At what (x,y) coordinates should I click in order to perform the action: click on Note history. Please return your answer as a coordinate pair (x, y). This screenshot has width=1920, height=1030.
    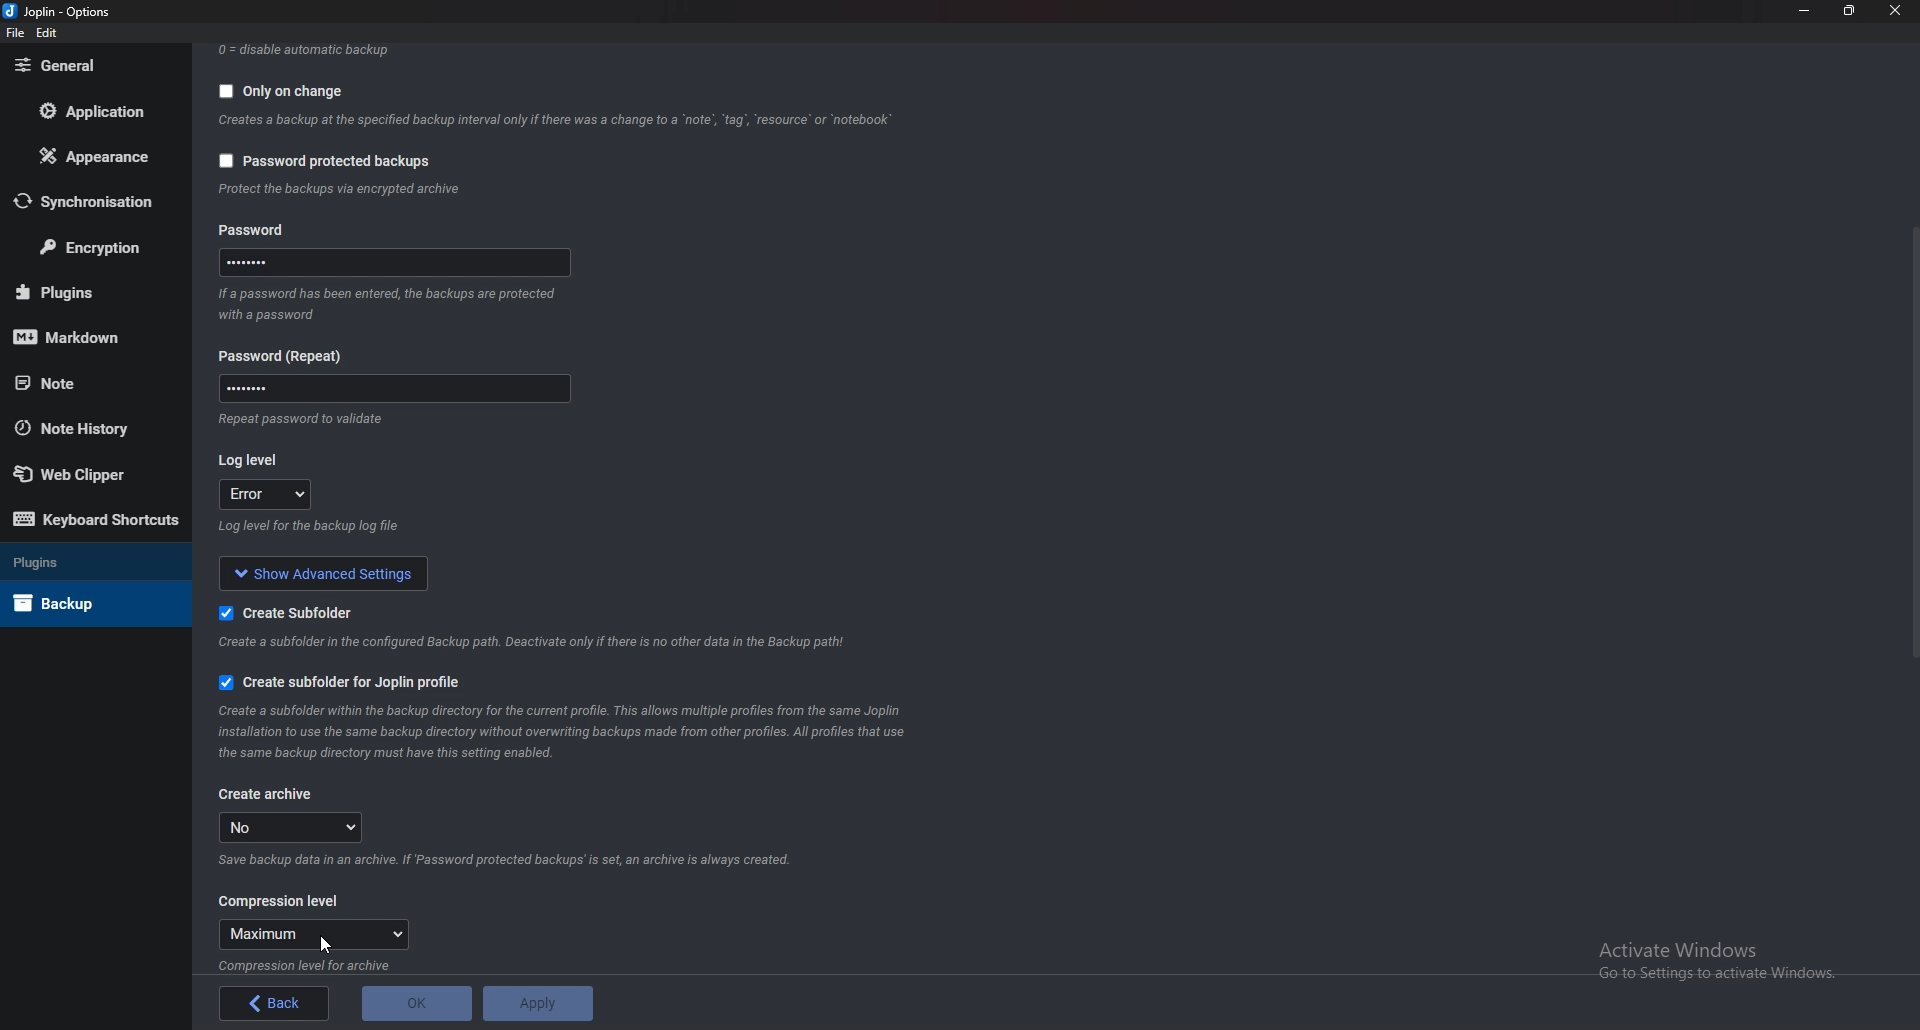
    Looking at the image, I should click on (85, 430).